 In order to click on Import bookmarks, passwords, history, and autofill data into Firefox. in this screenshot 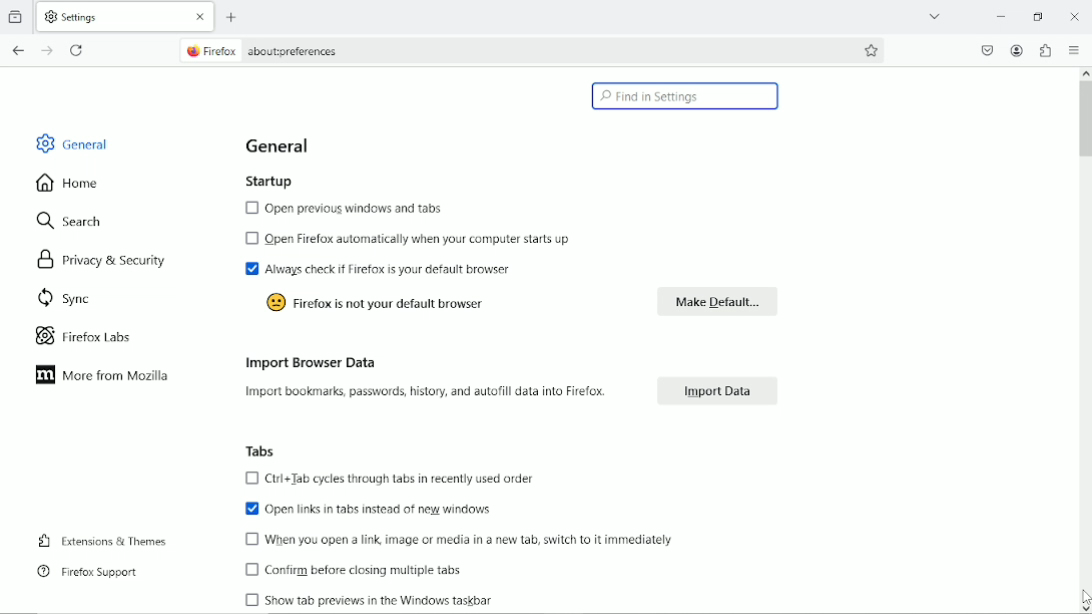, I will do `click(426, 393)`.